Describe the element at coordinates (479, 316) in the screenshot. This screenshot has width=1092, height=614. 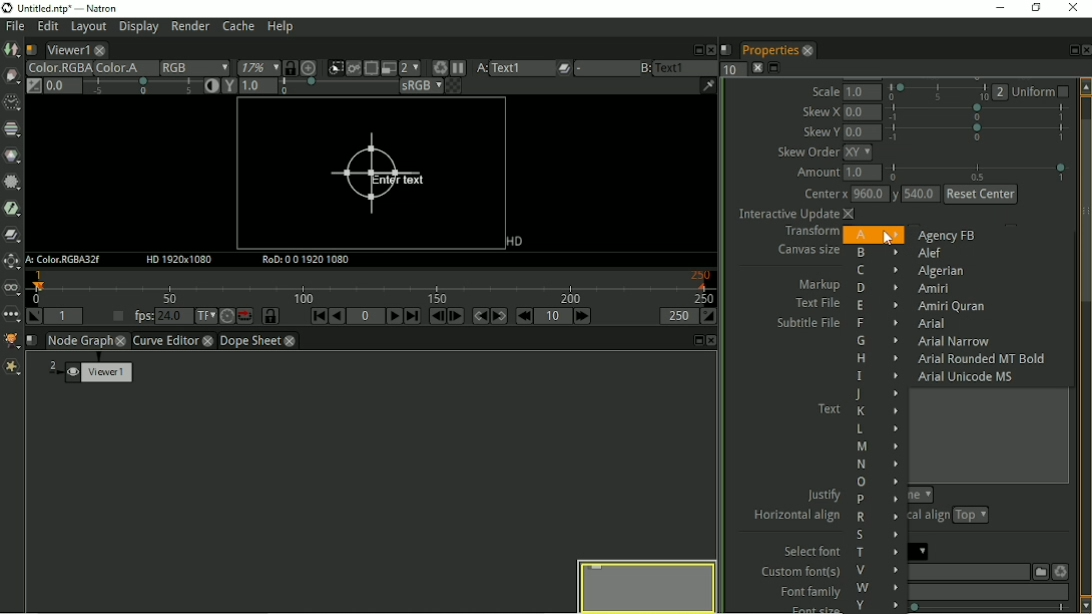
I see `Previous keyframe` at that location.